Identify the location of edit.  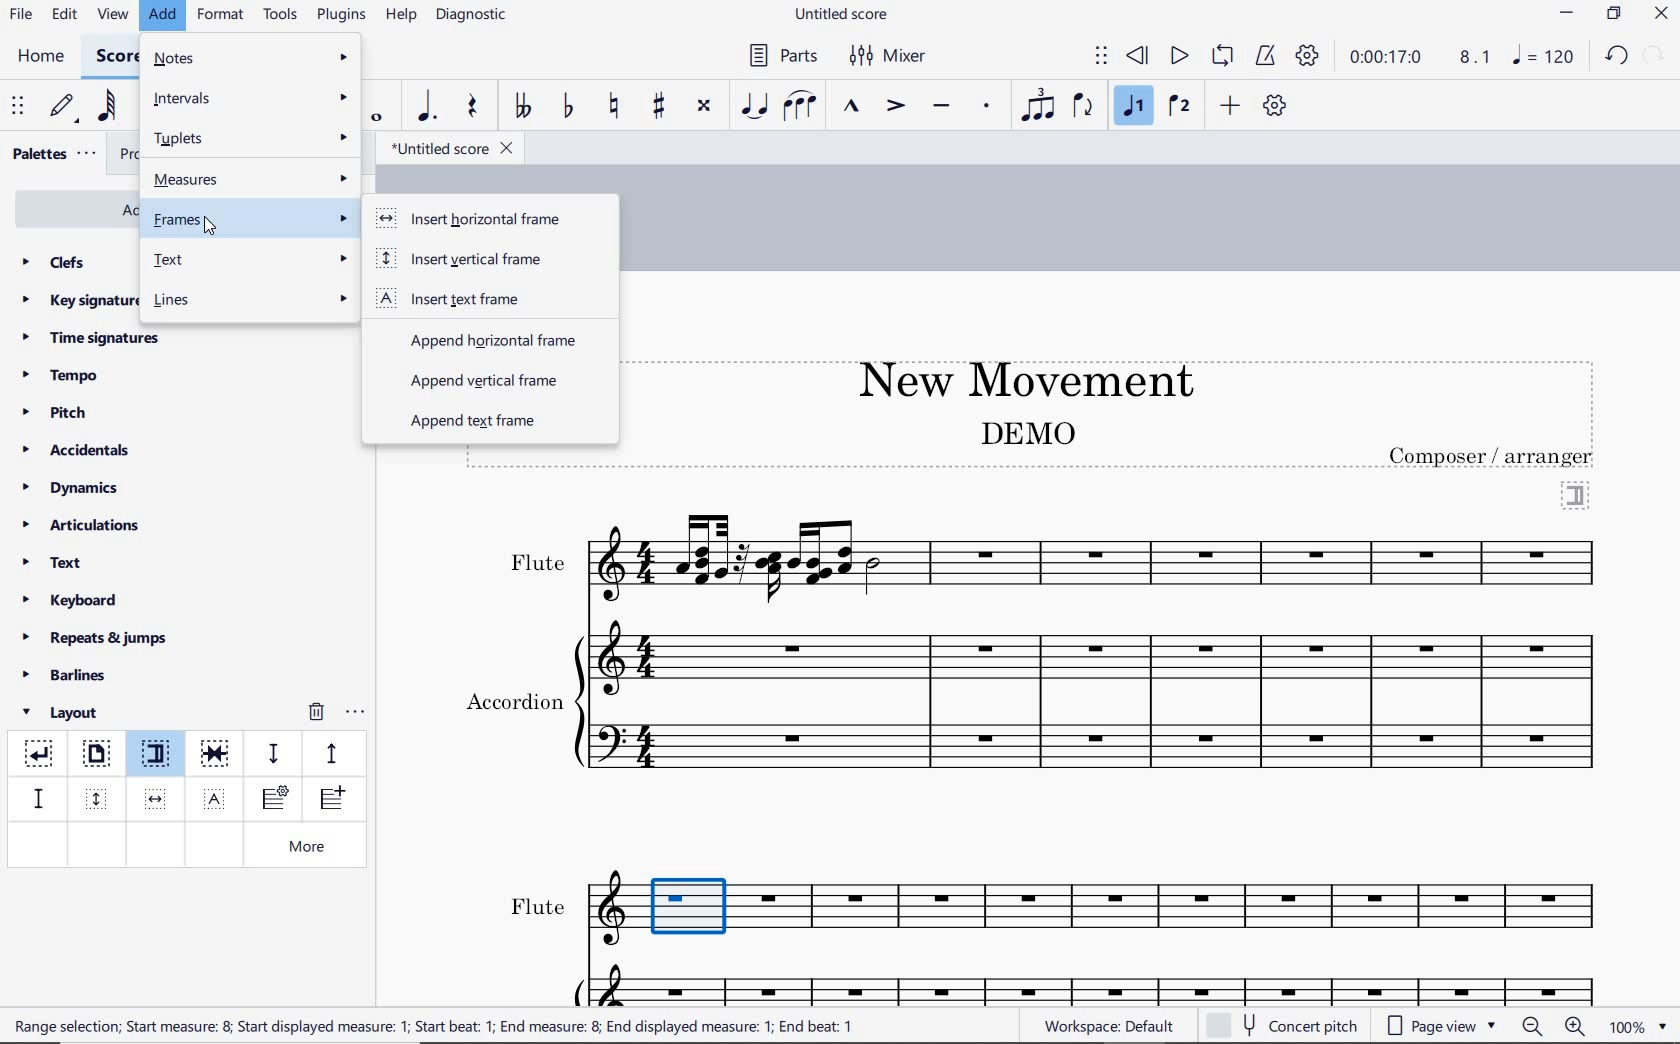
(63, 15).